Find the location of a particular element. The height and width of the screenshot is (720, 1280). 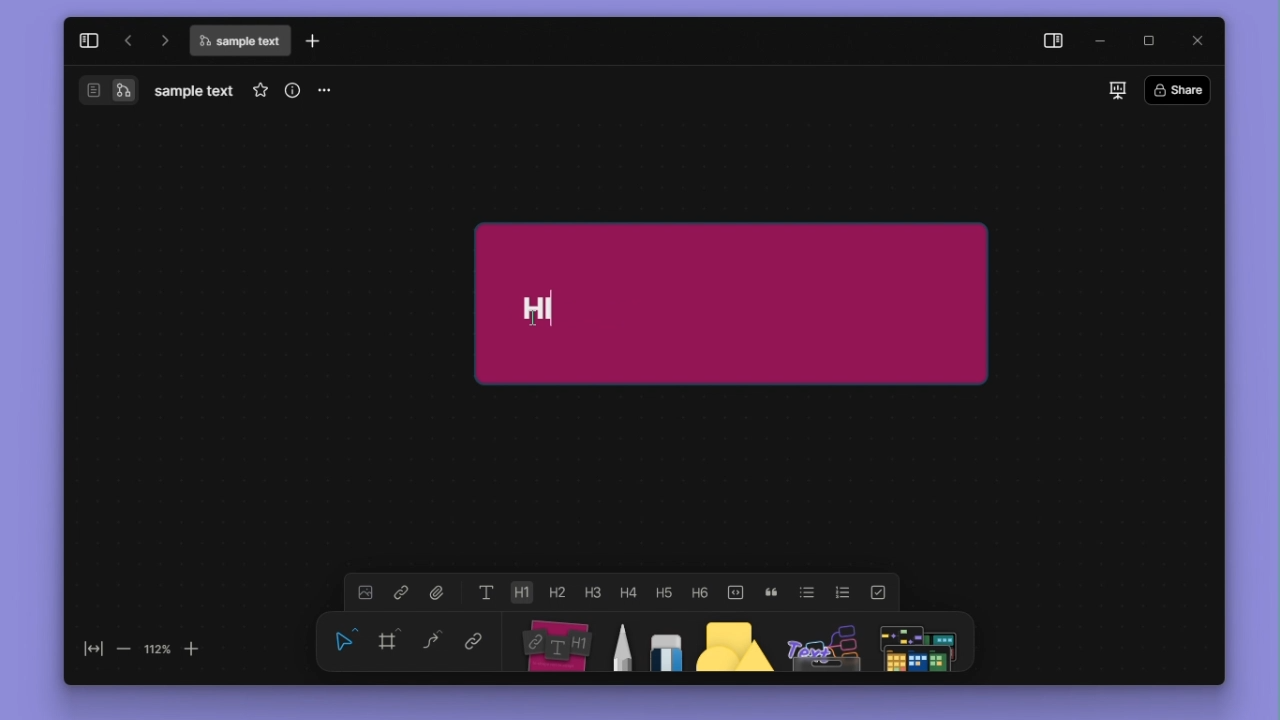

favourite is located at coordinates (260, 90).